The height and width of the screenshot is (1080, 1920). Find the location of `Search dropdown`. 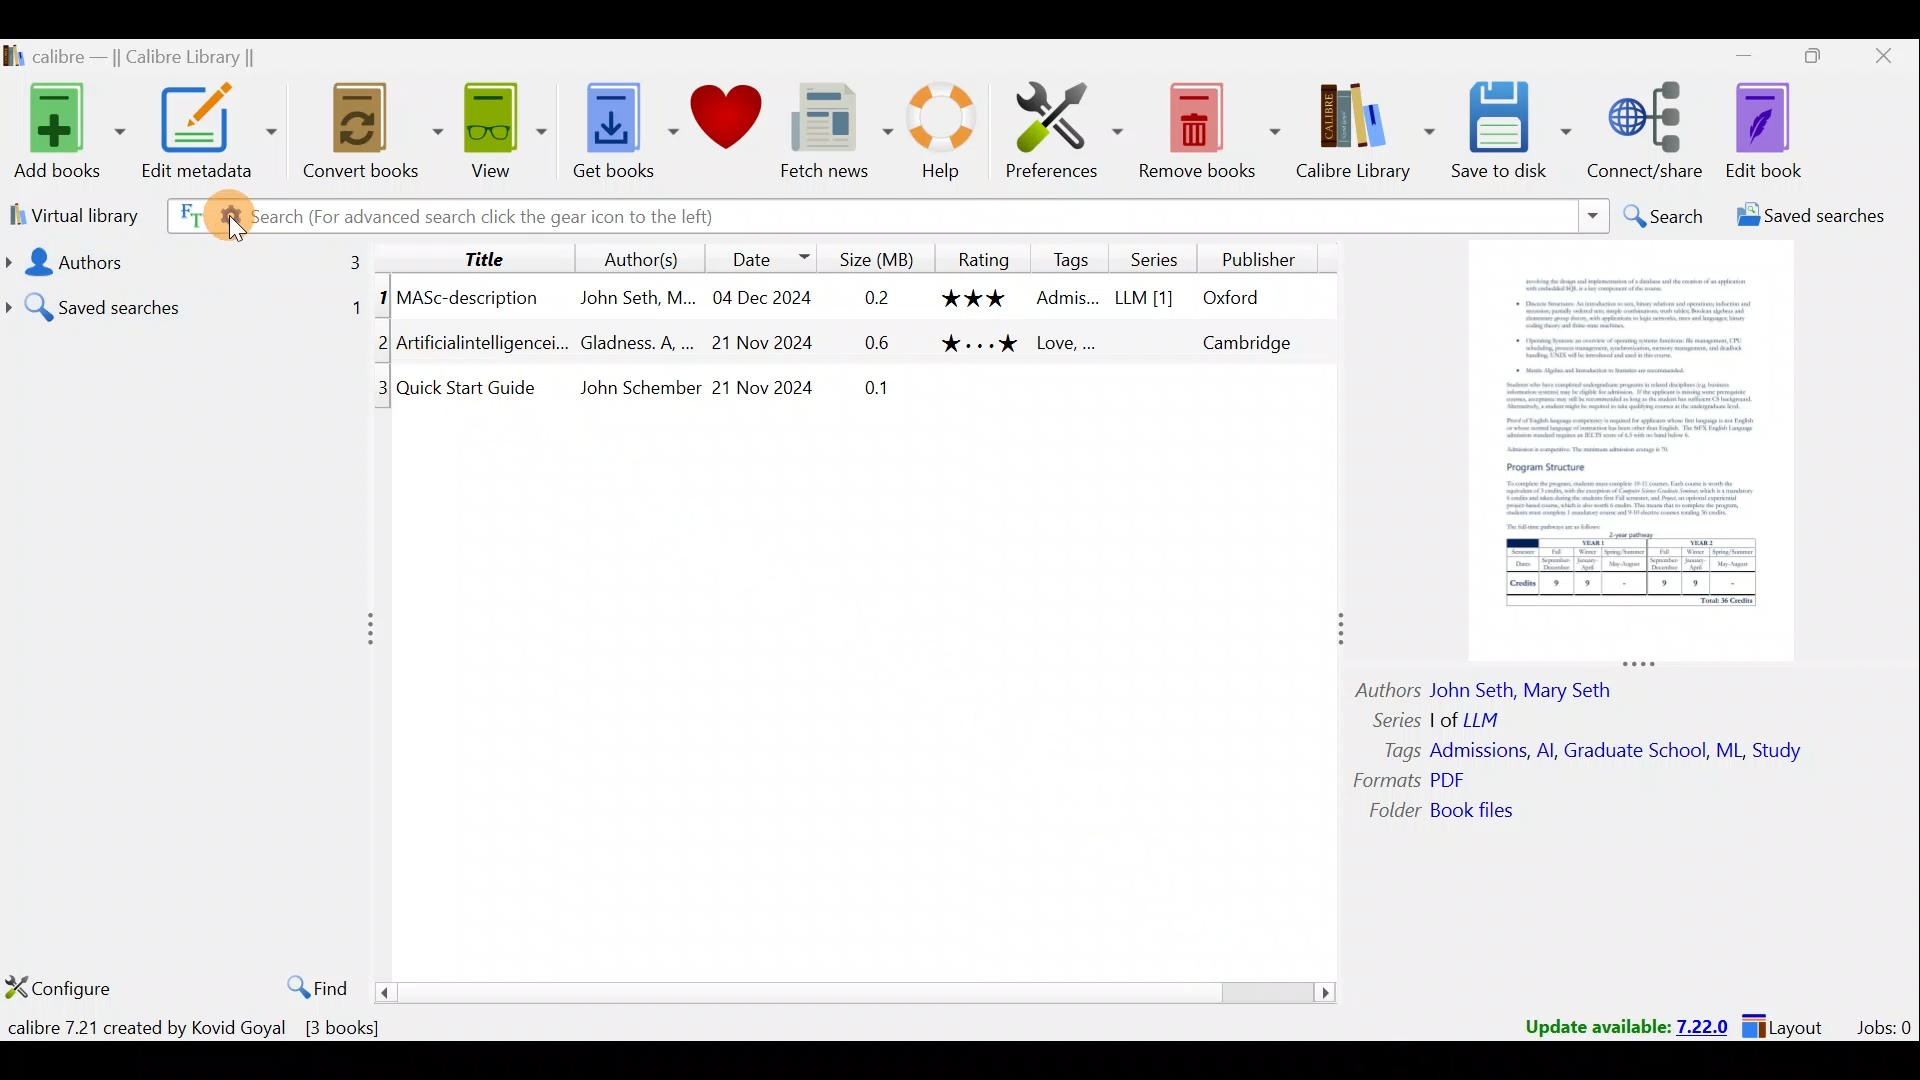

Search dropdown is located at coordinates (1592, 216).